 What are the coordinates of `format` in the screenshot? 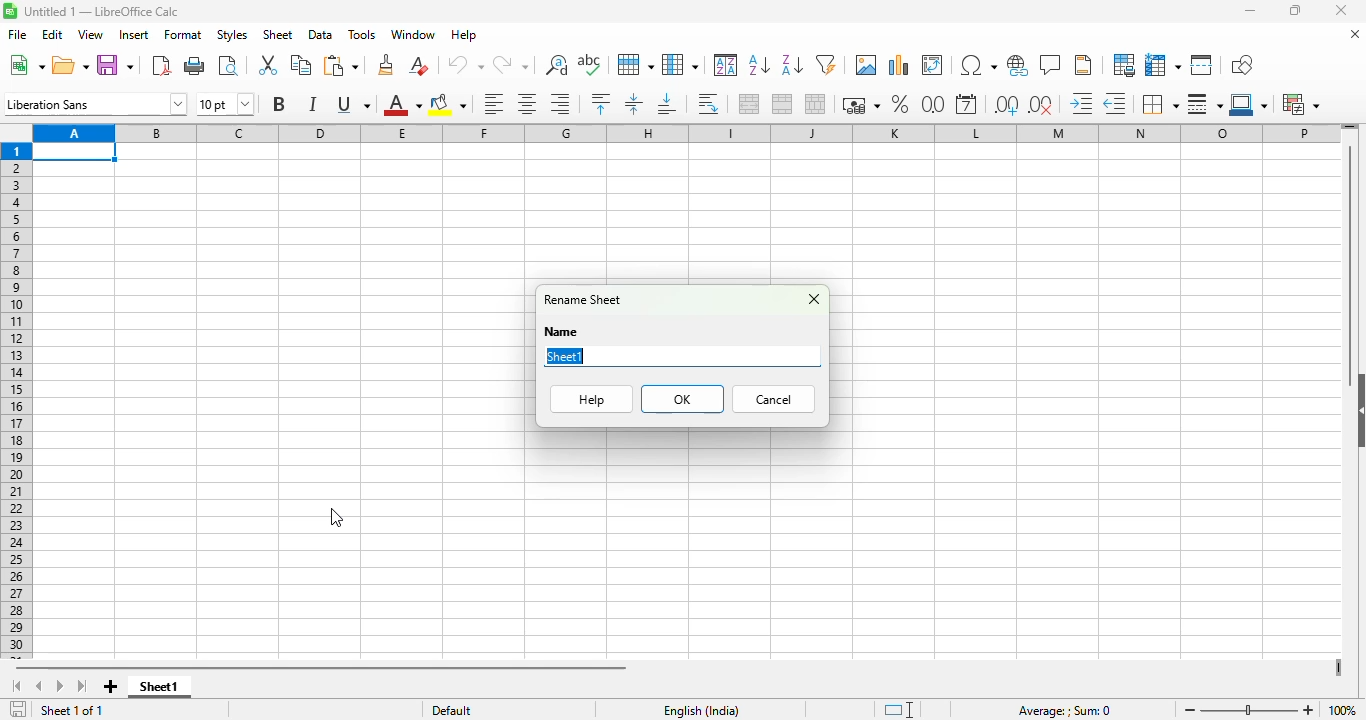 It's located at (183, 35).